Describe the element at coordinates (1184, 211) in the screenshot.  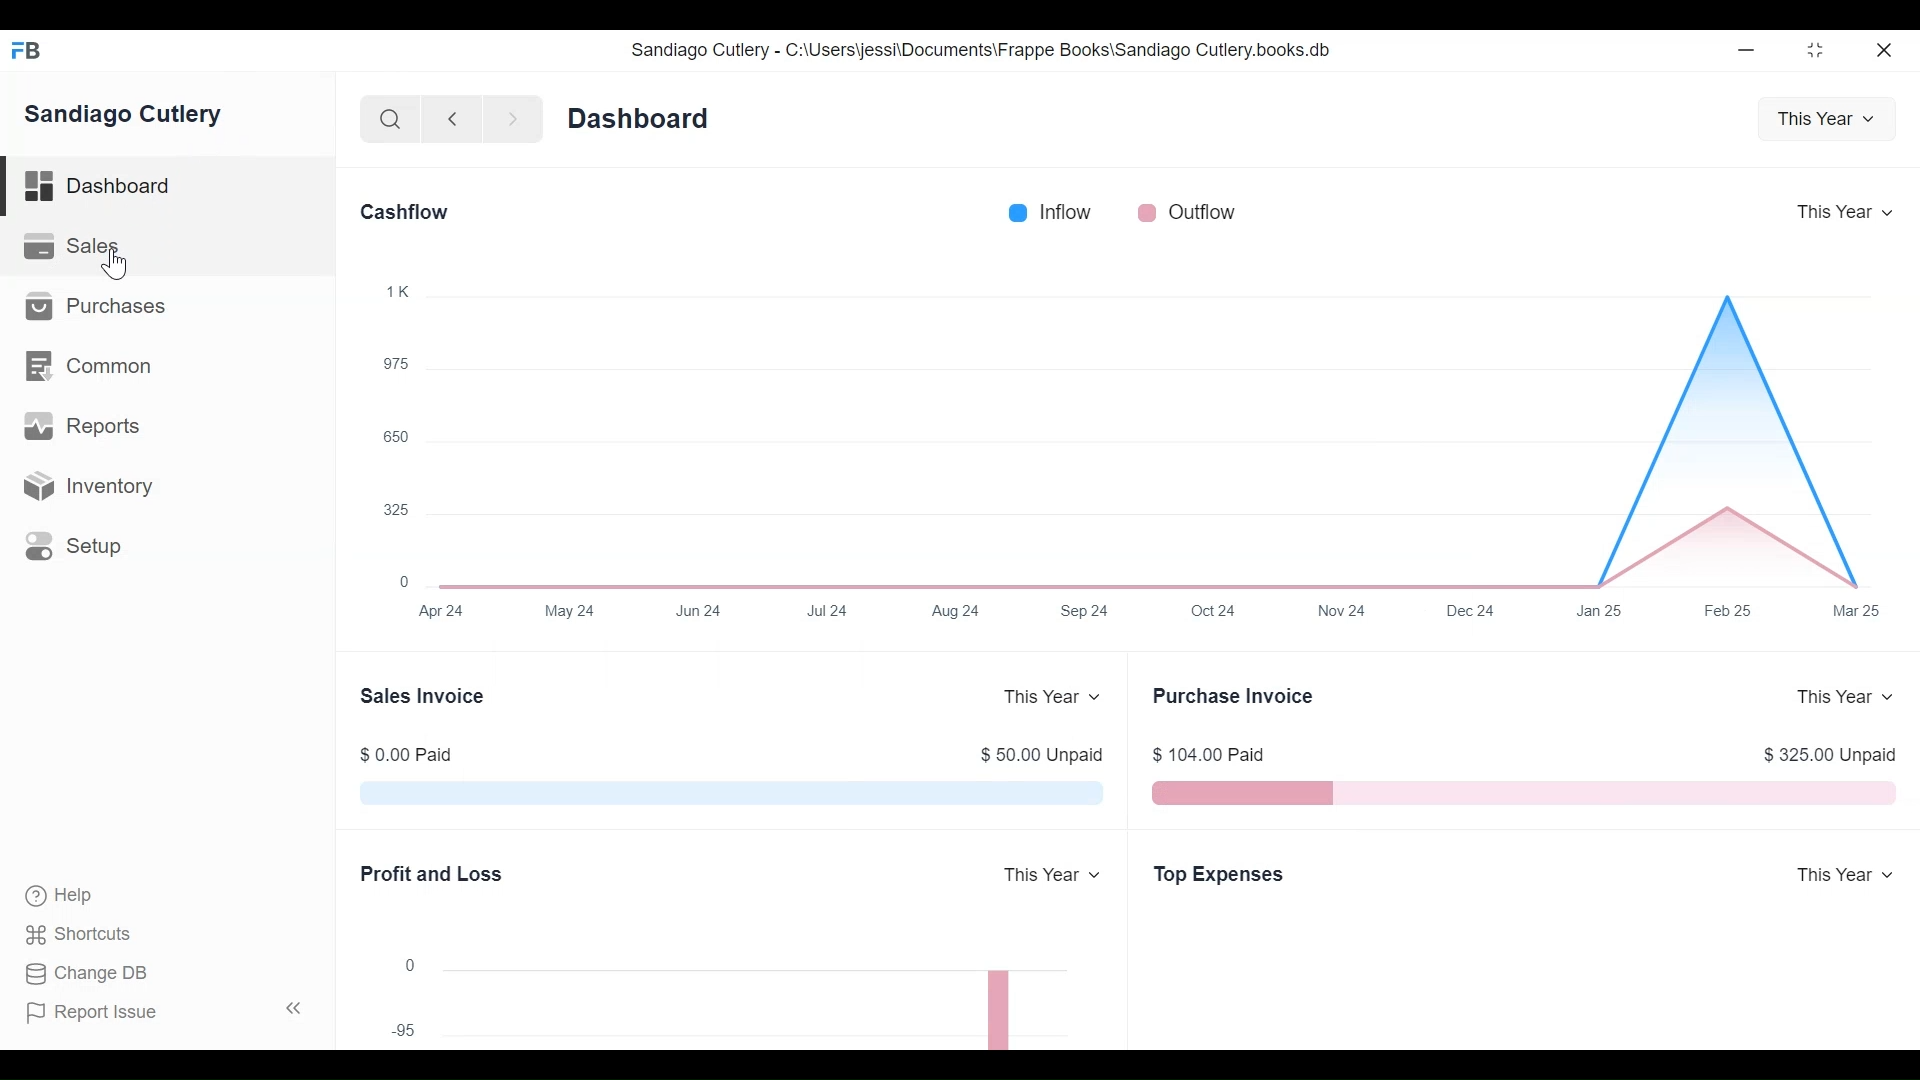
I see `Outflow` at that location.